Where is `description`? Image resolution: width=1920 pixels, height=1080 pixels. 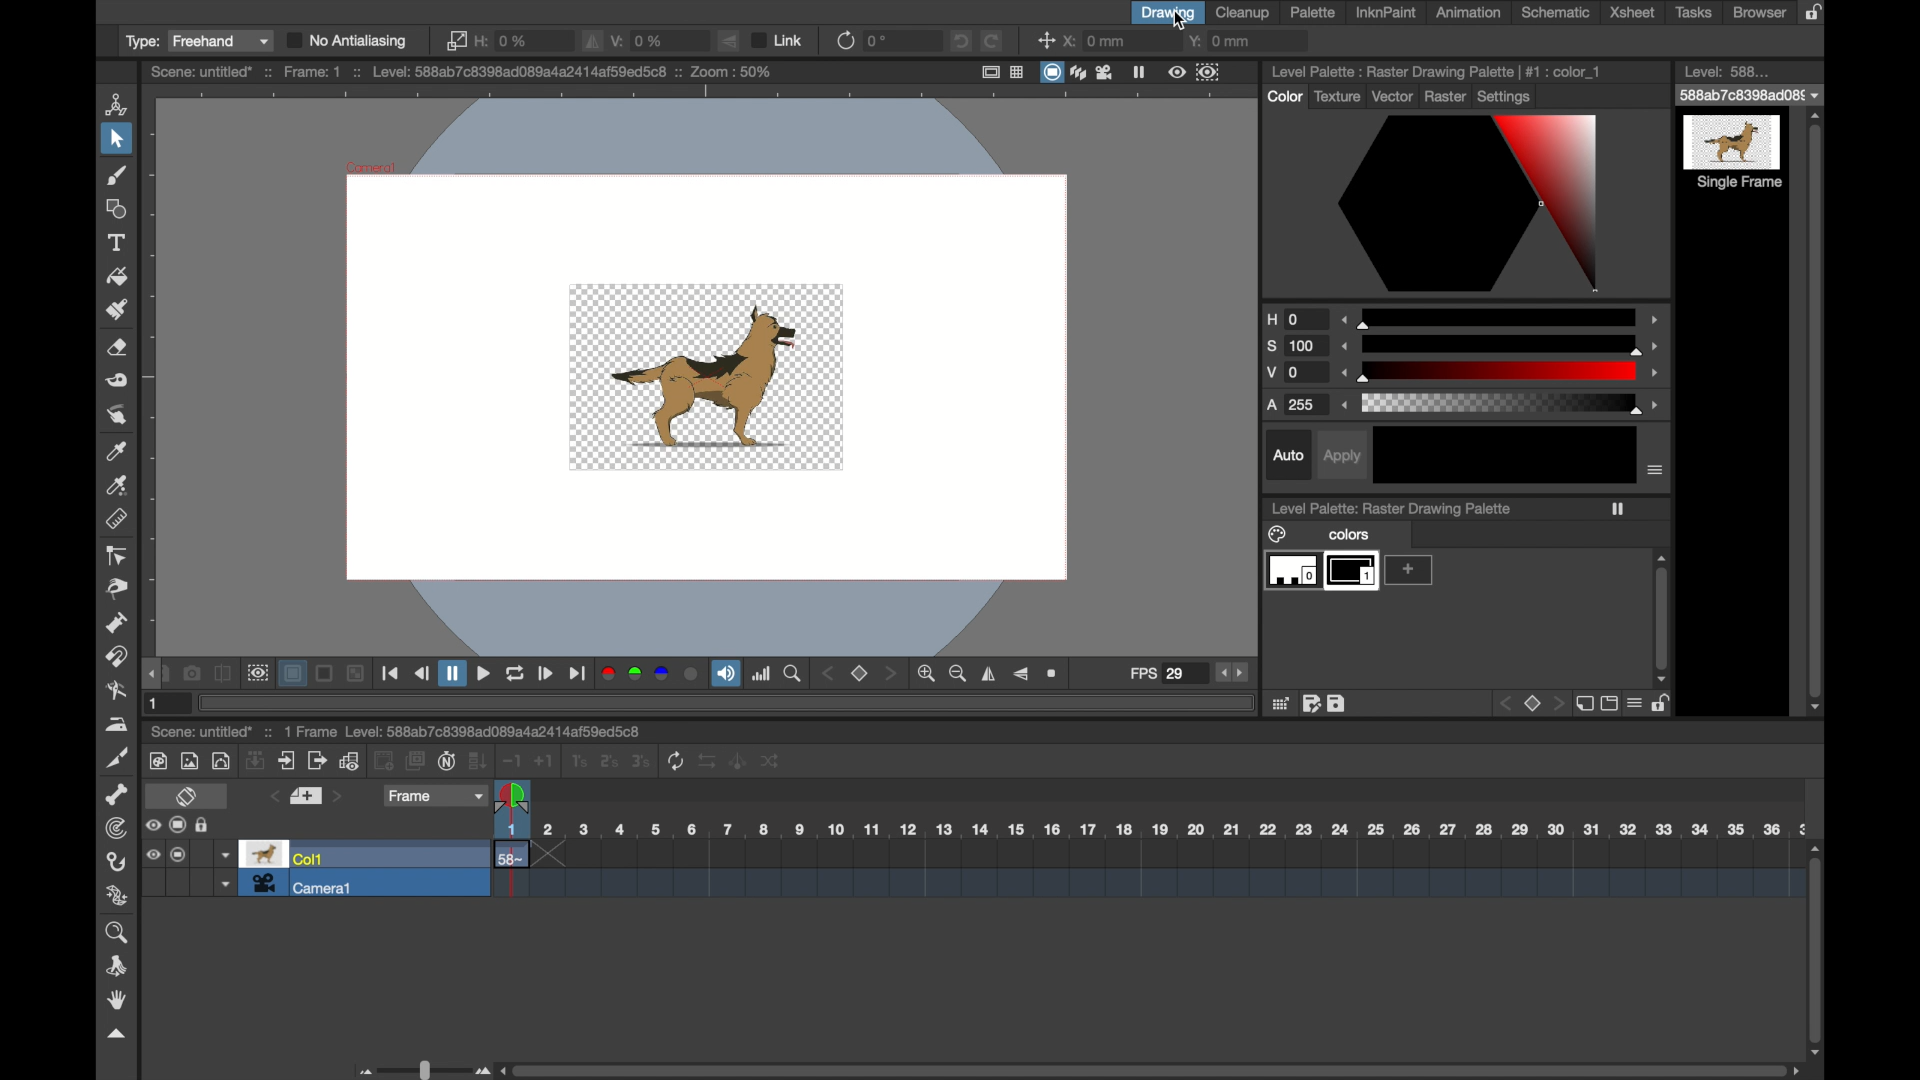
description is located at coordinates (1435, 73).